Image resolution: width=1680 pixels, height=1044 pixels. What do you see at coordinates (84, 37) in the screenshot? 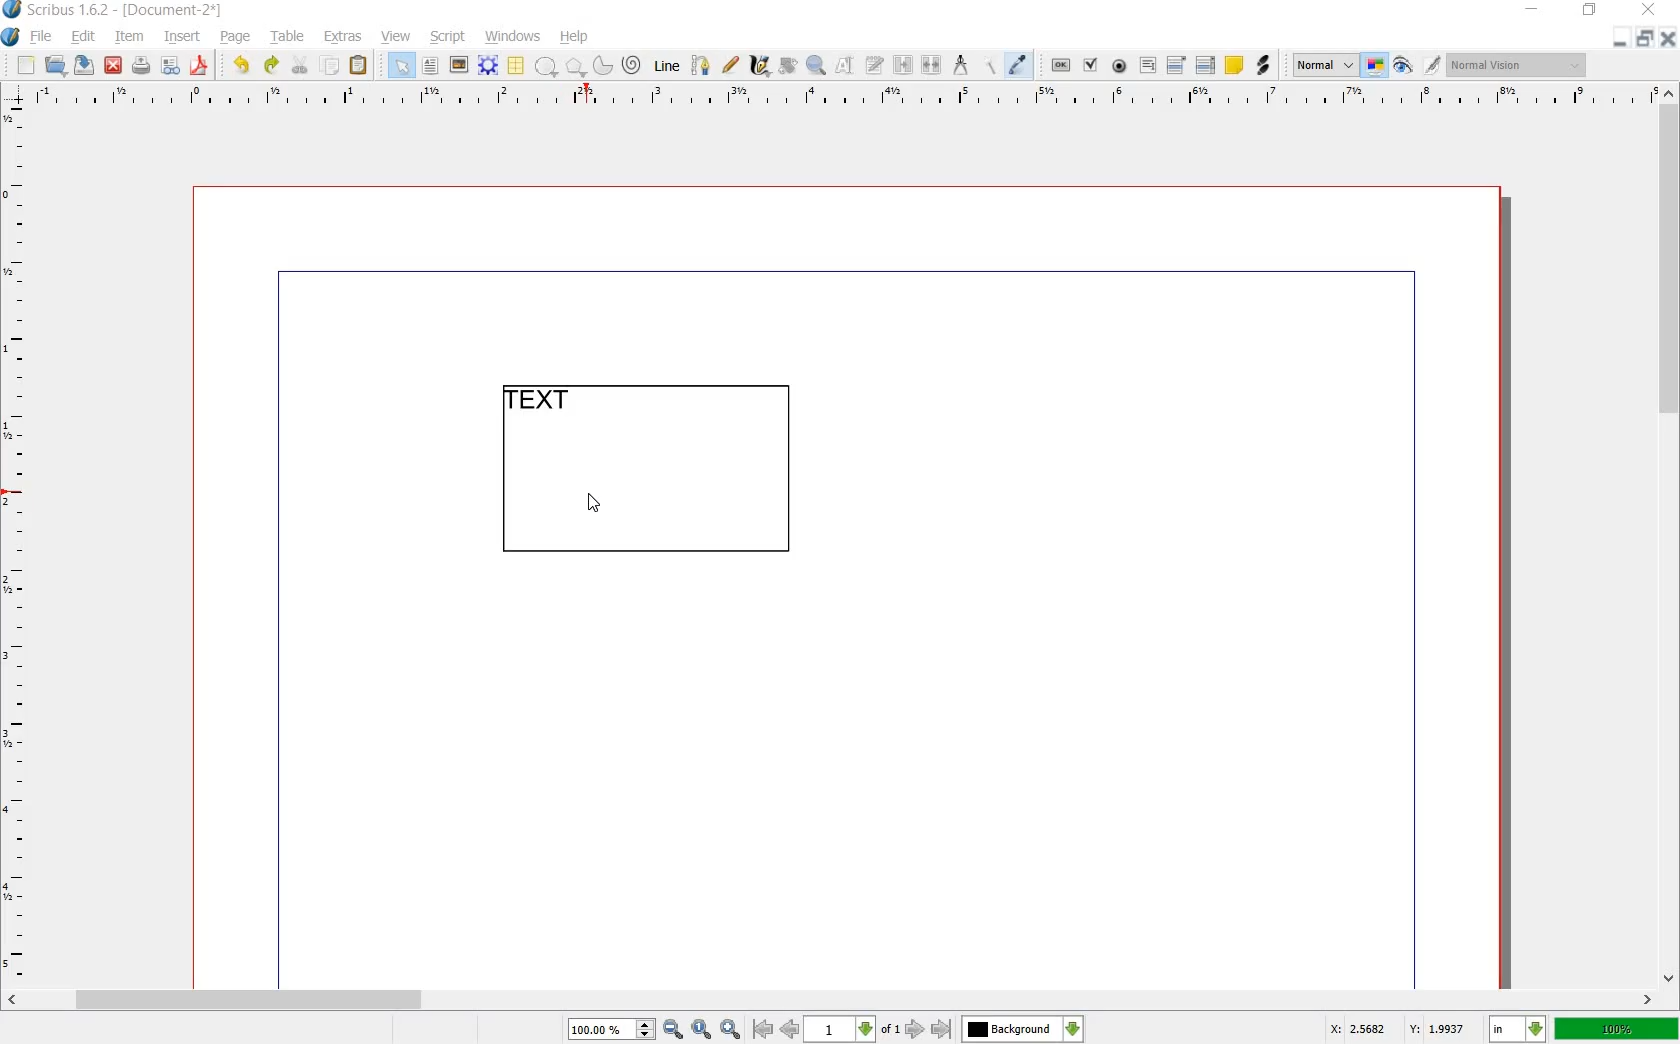
I see `edit` at bounding box center [84, 37].